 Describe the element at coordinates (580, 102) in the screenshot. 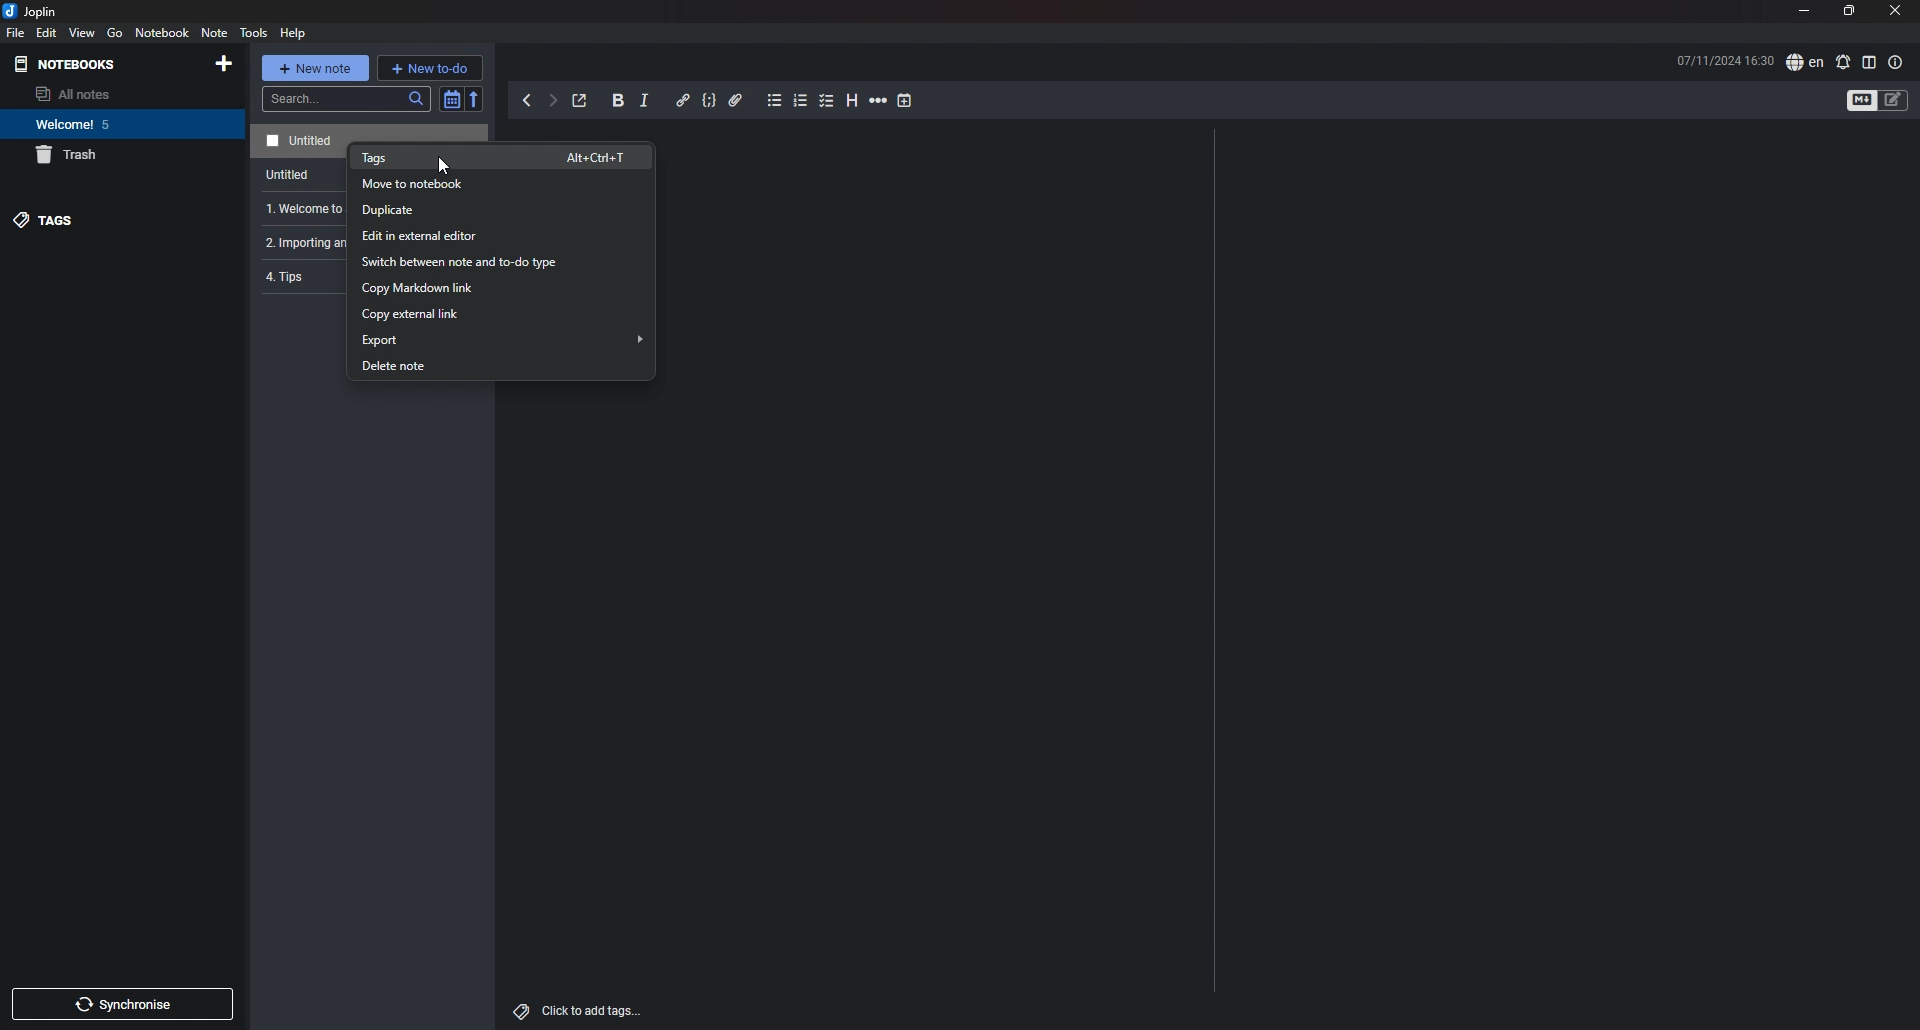

I see `toggle external editing` at that location.